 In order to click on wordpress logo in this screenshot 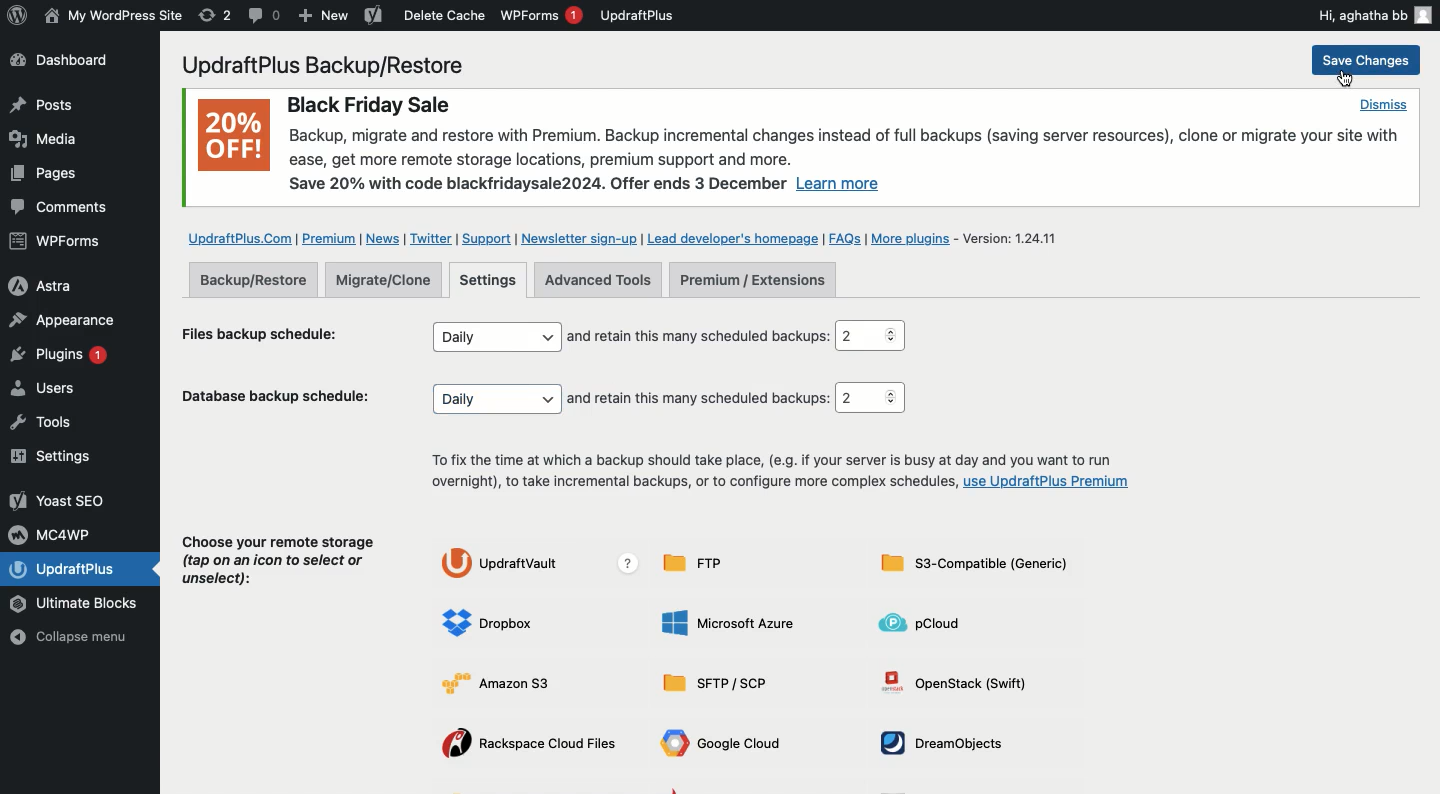, I will do `click(17, 15)`.